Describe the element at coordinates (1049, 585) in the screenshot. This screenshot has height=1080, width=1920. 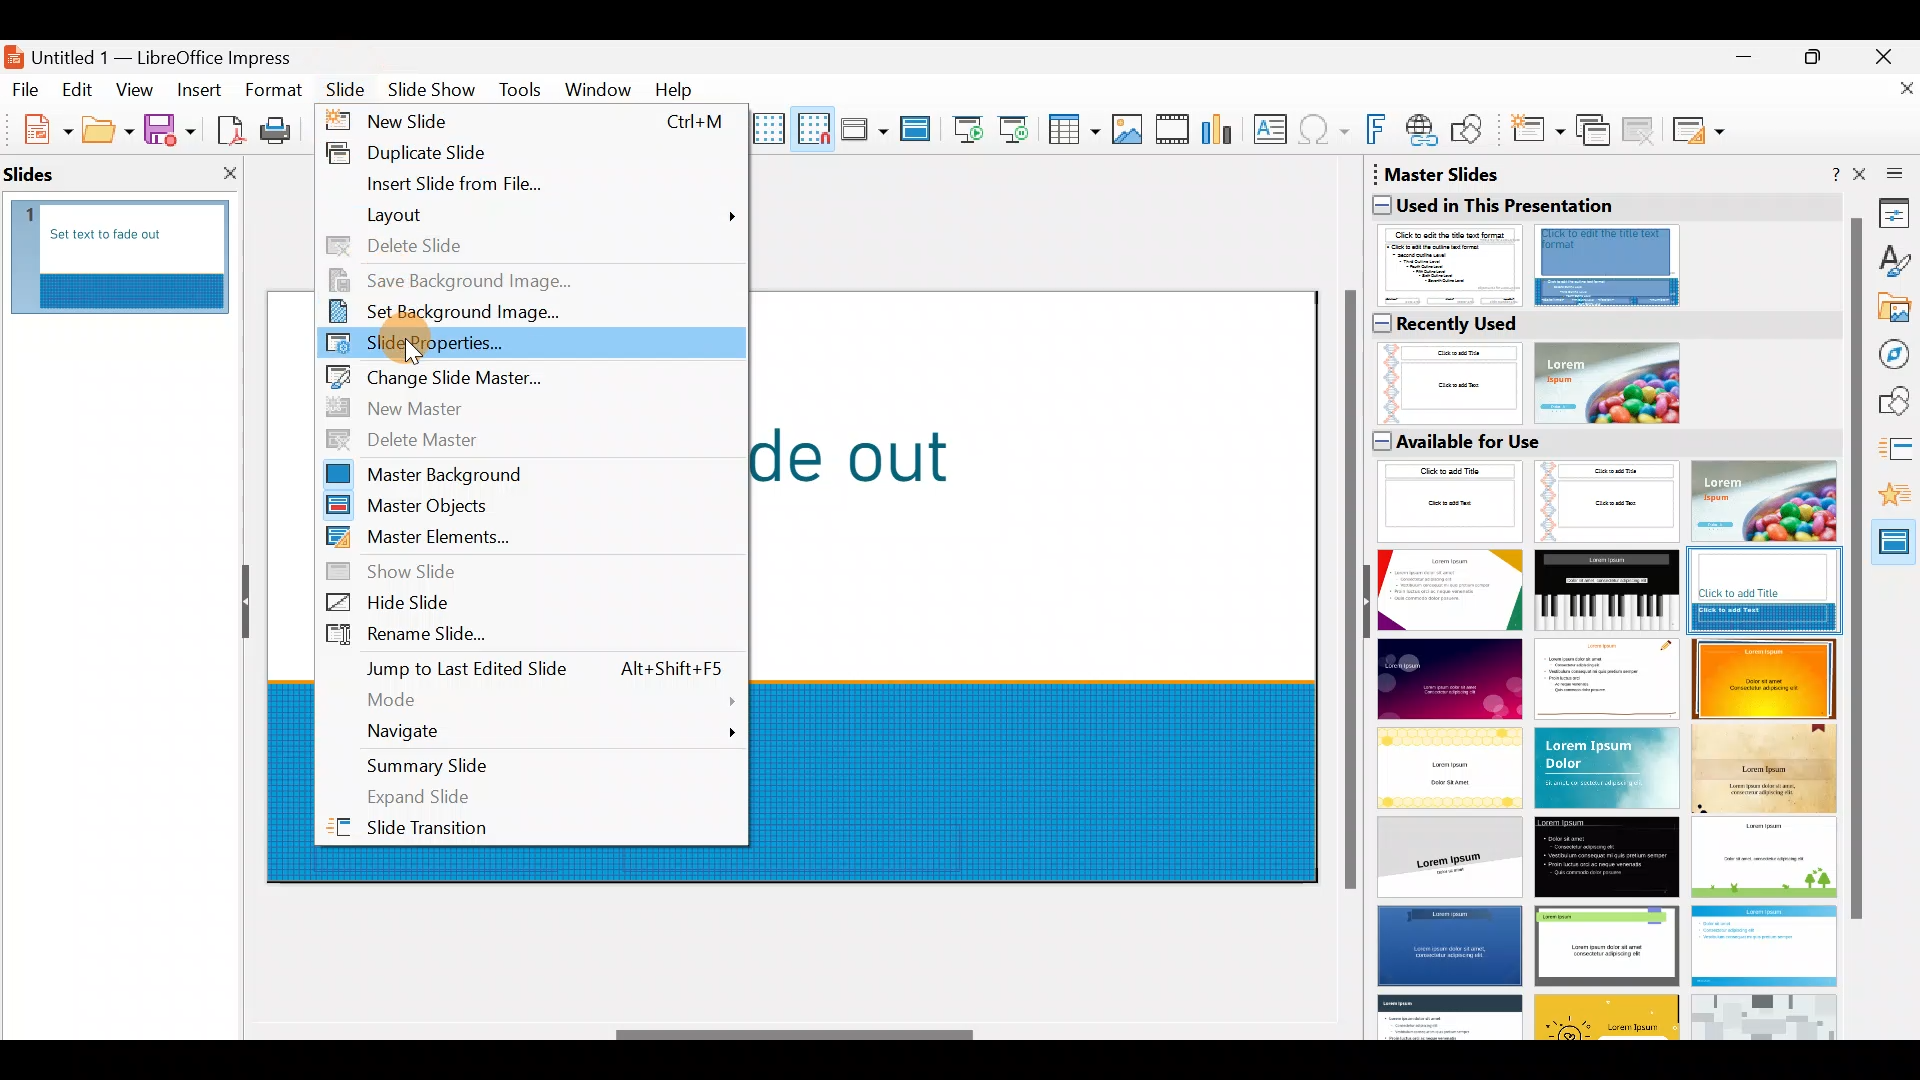
I see `Presentation slide` at that location.